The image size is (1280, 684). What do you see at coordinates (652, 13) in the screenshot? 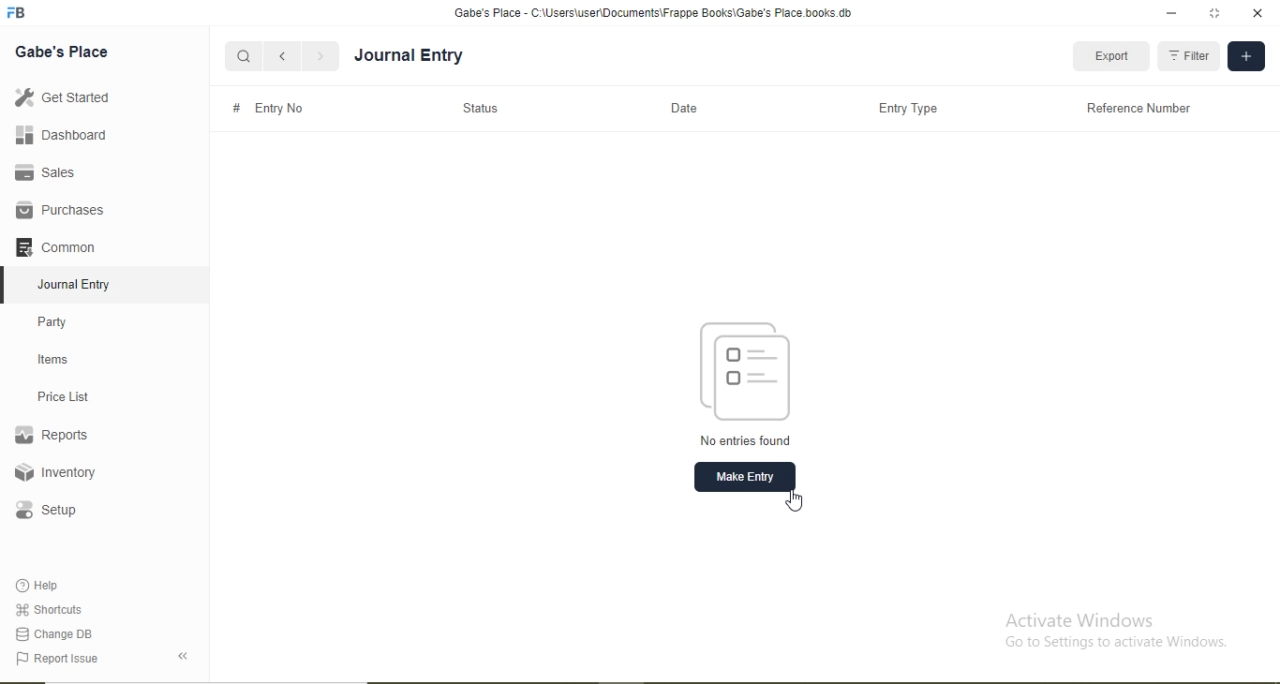
I see `‘Gabe's Place - C:\Users\useriDocuments\Frappe Books\Gabe's Place books db` at bounding box center [652, 13].